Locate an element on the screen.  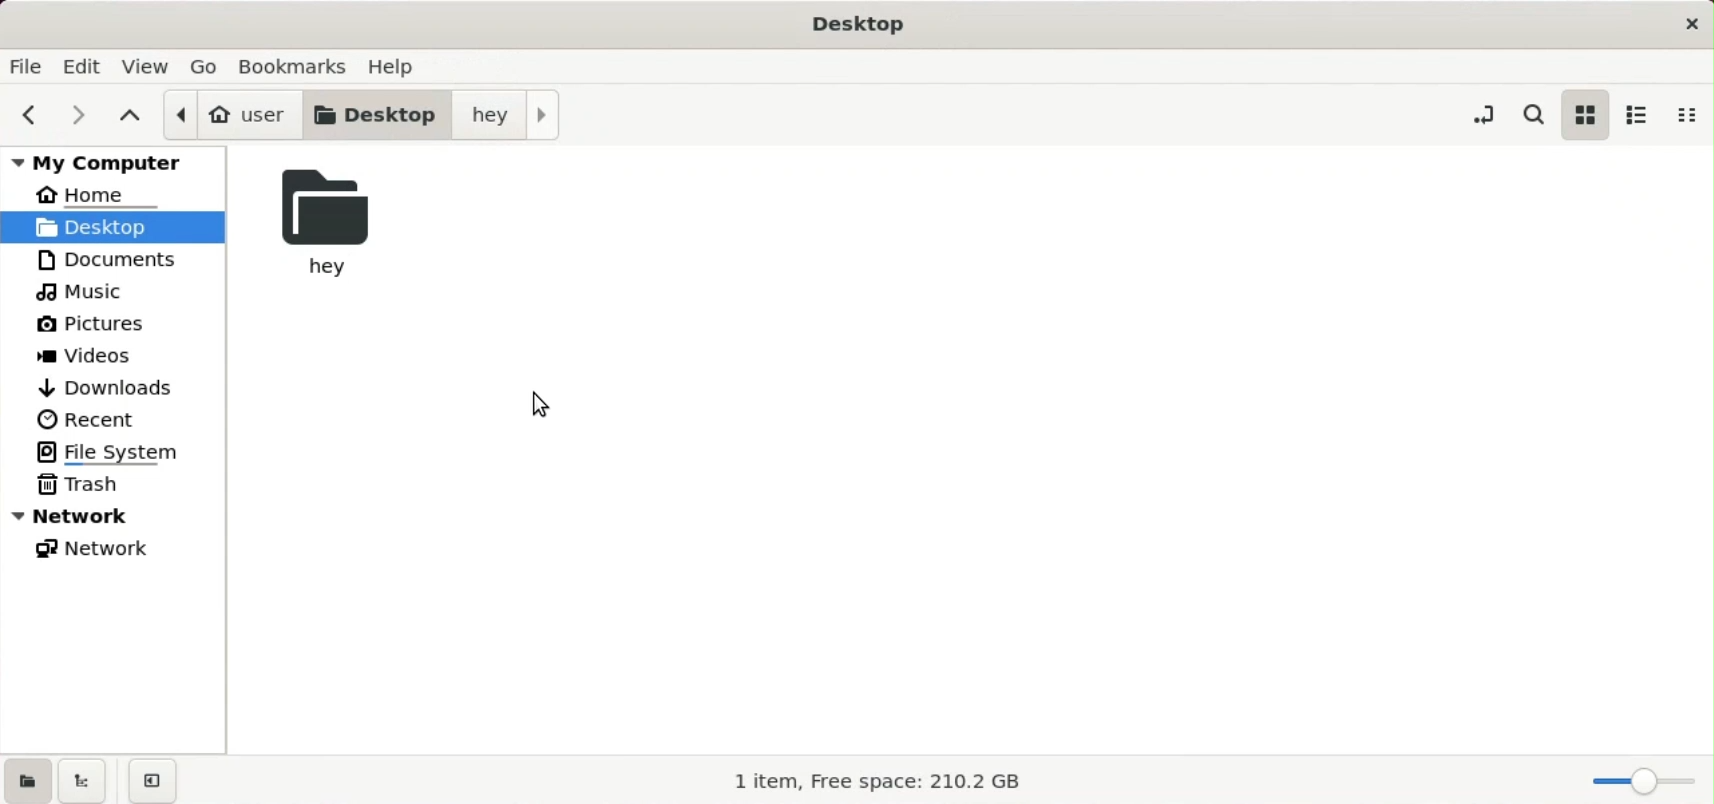
next is located at coordinates (83, 115).